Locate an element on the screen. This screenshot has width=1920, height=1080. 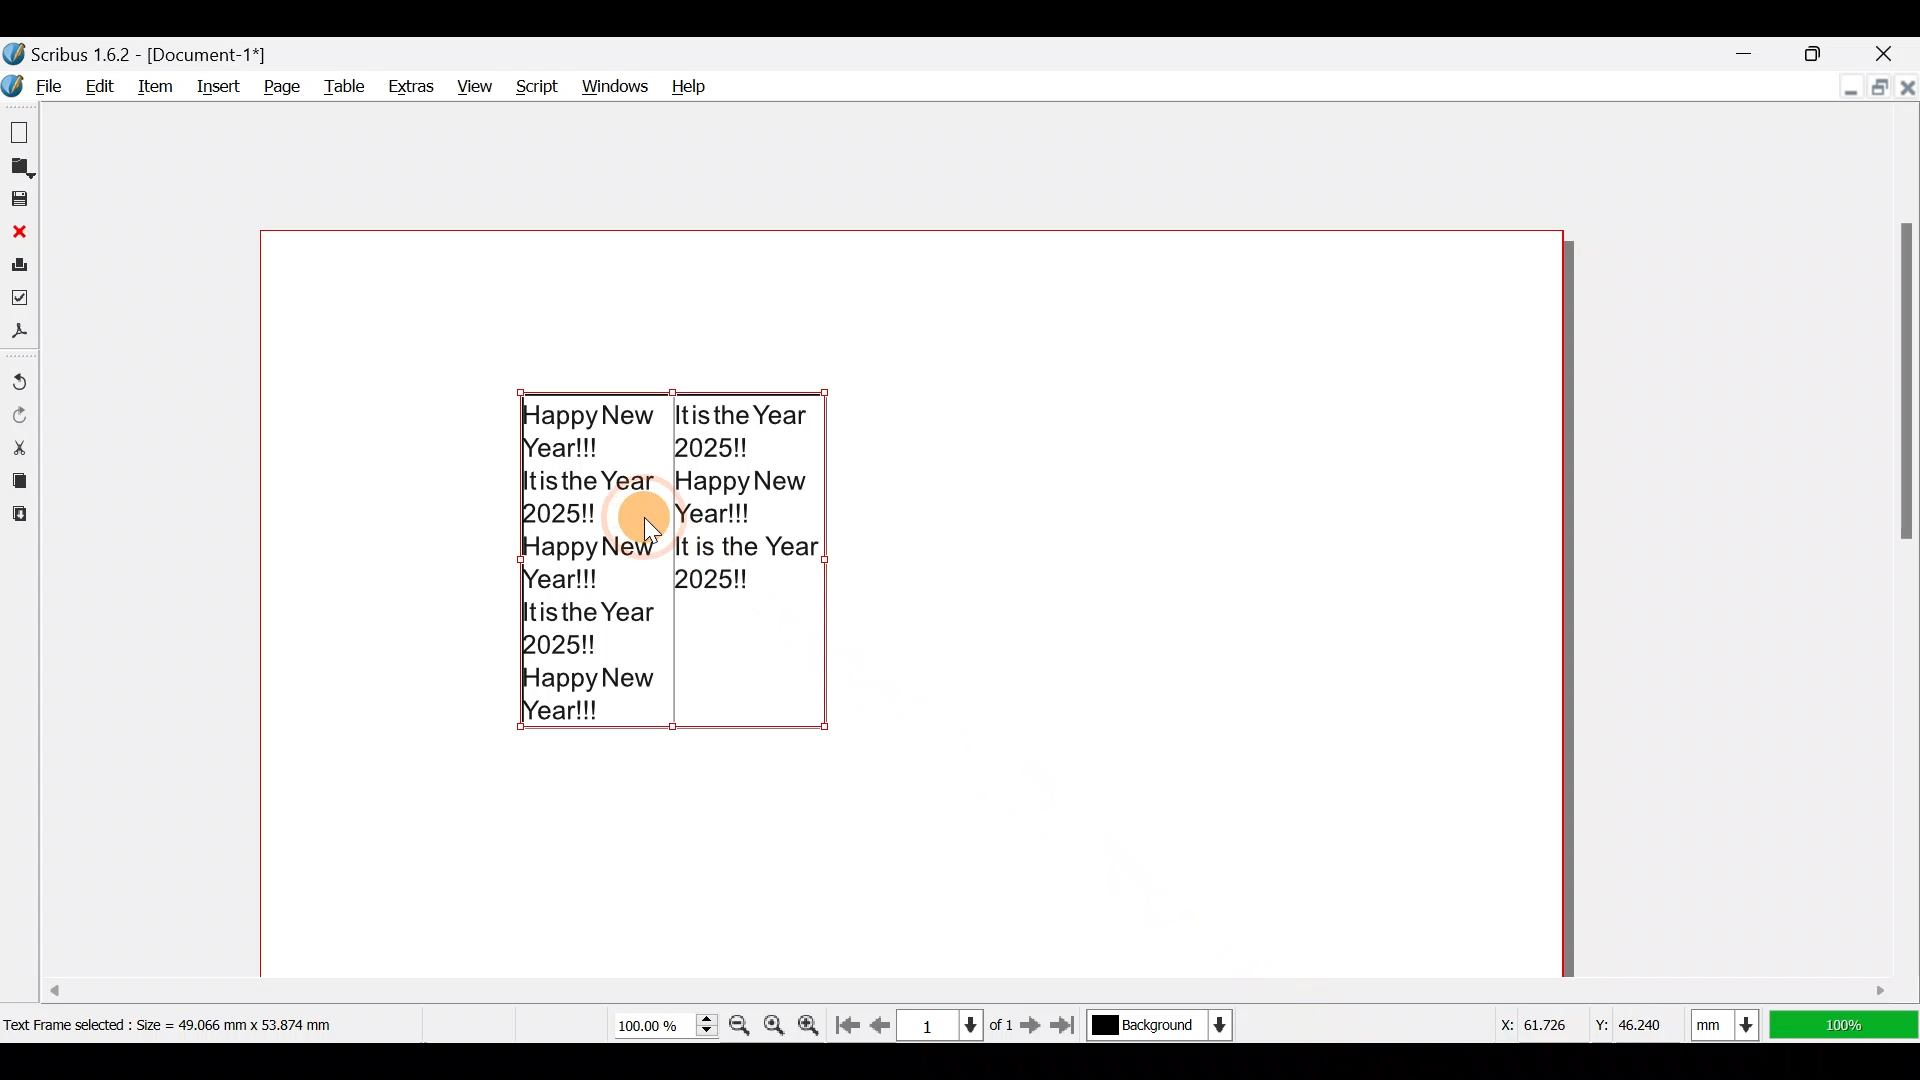
100% zoom ratio is located at coordinates (1848, 1025).